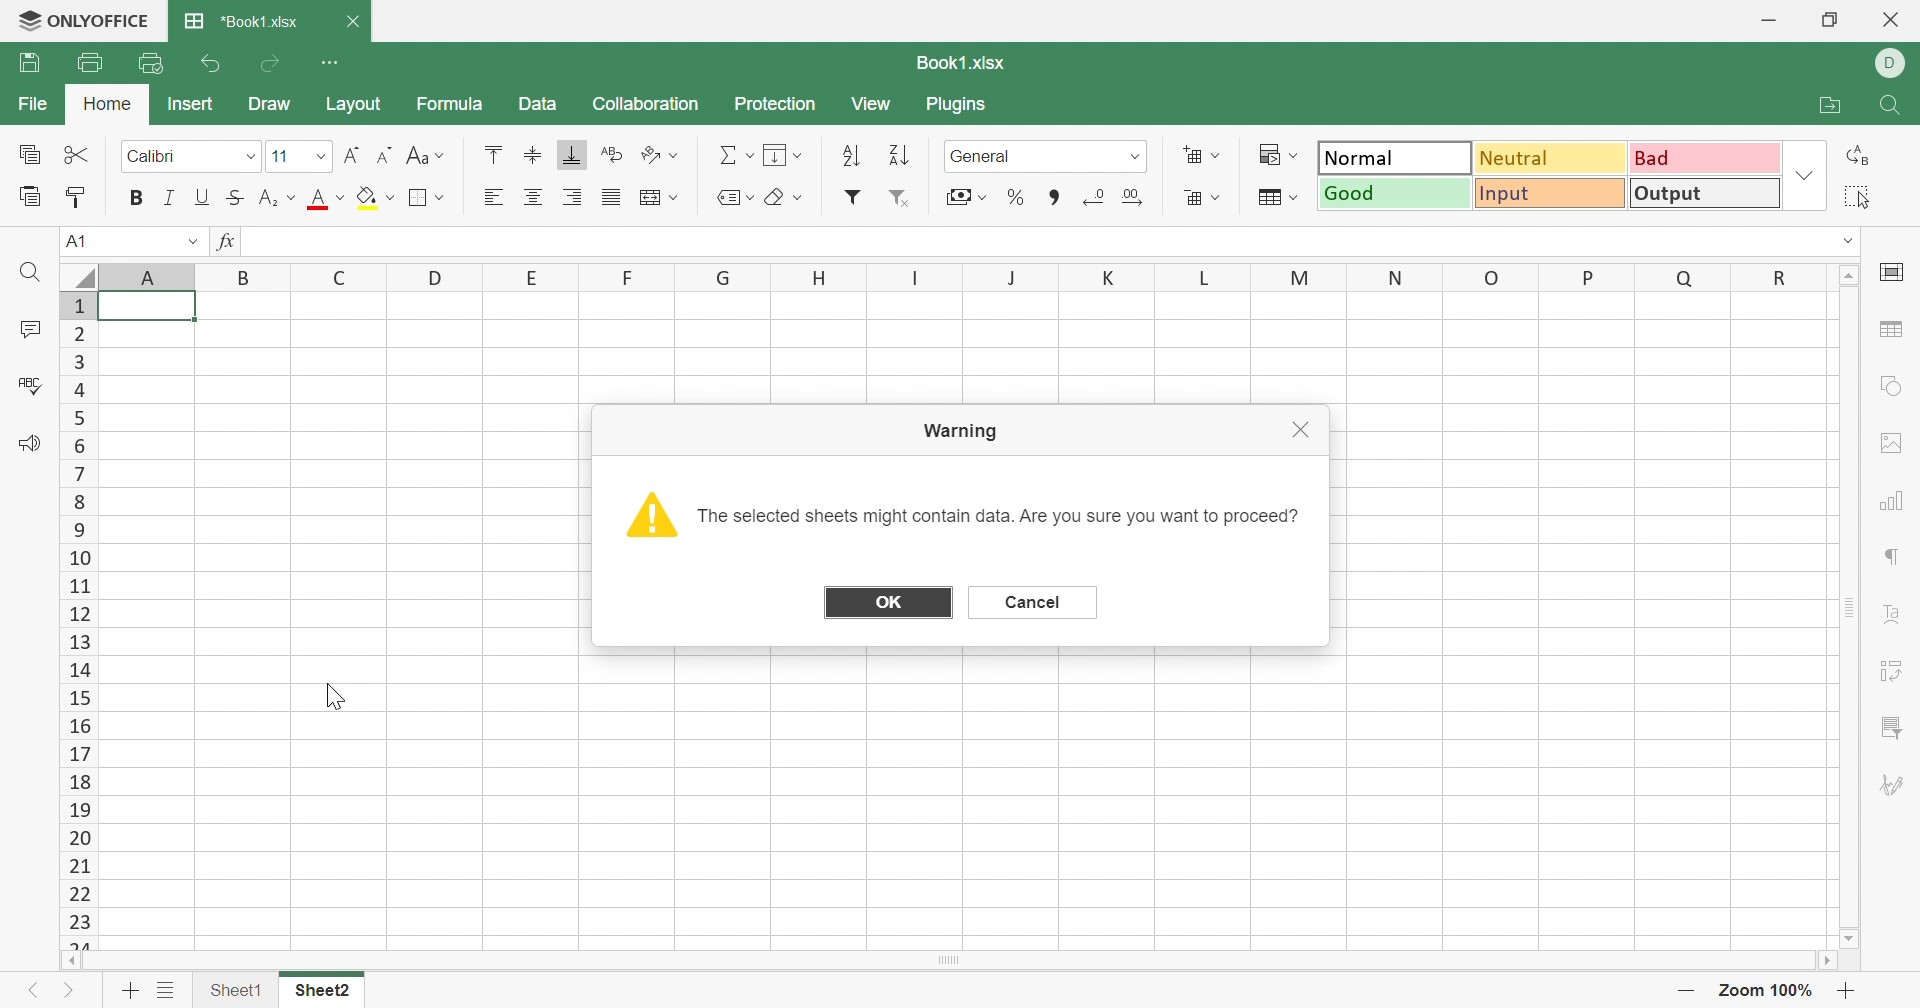 The height and width of the screenshot is (1008, 1920). I want to click on Insert cells, so click(1192, 155).